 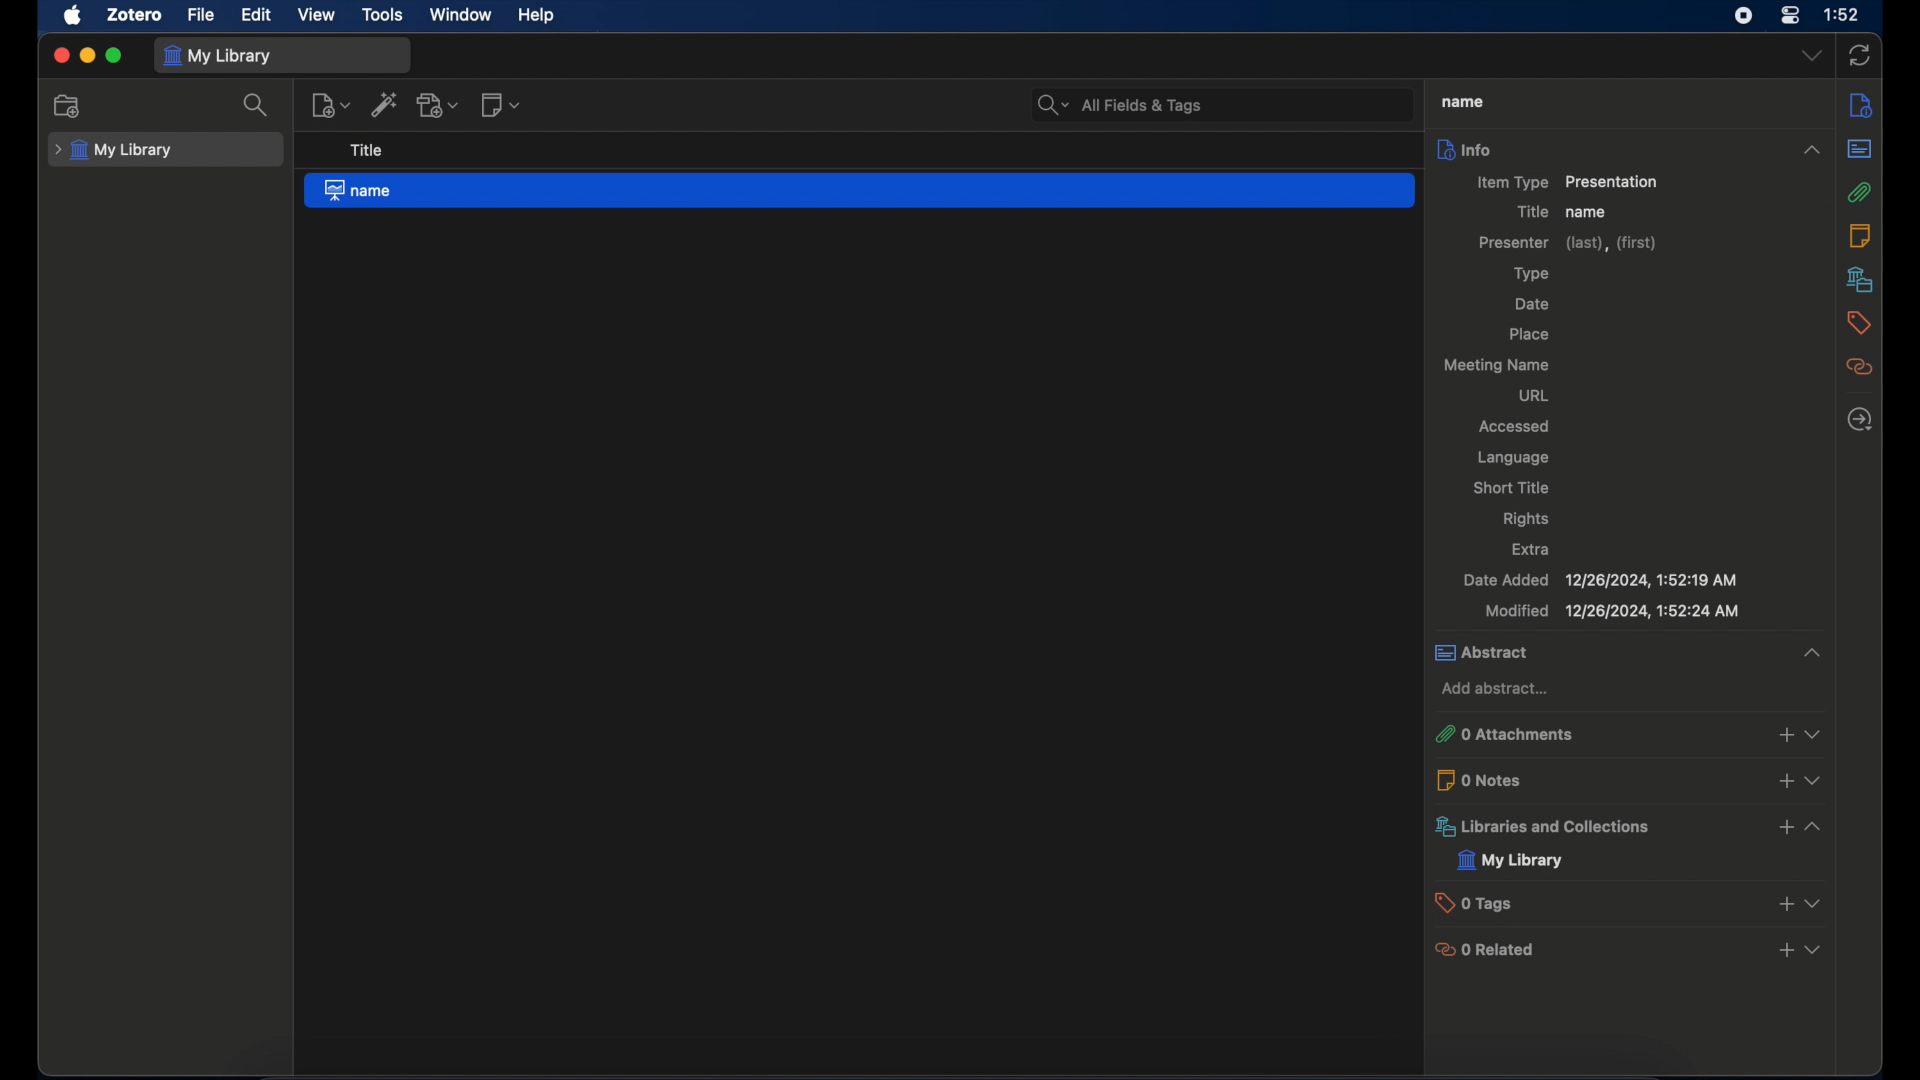 I want to click on language, so click(x=1512, y=458).